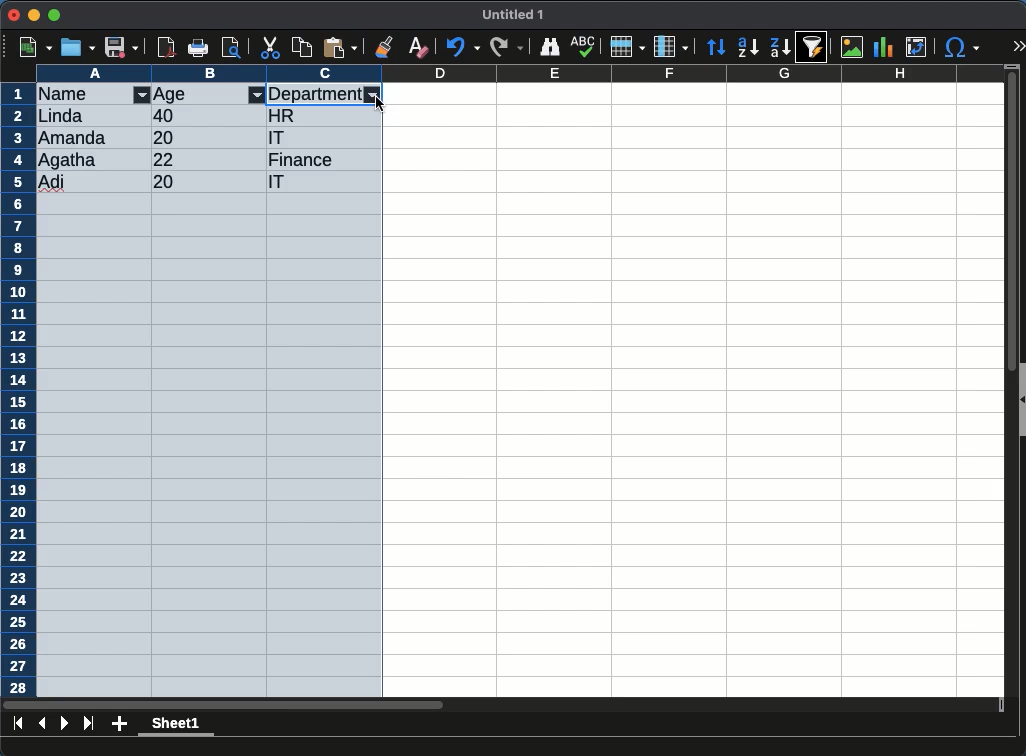 Image resolution: width=1026 pixels, height=756 pixels. I want to click on amanda, so click(74, 137).